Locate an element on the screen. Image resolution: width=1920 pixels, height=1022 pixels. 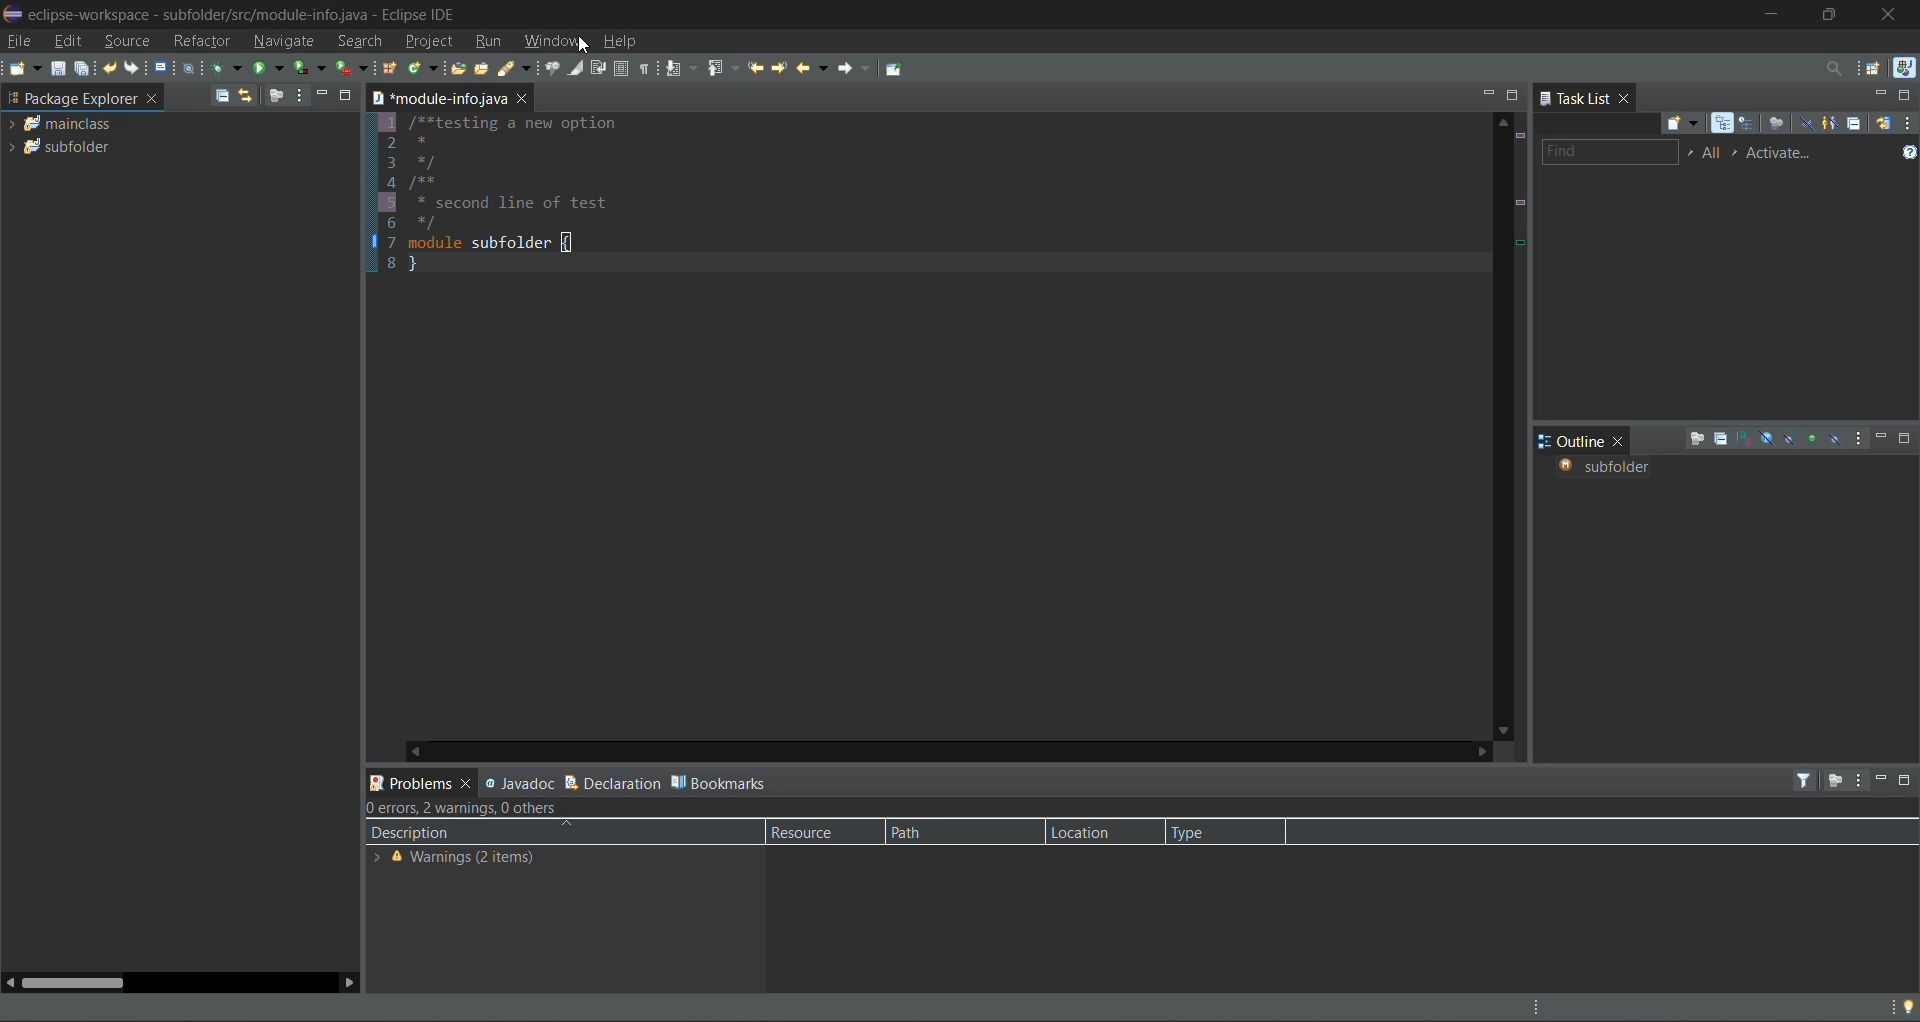
maximize is located at coordinates (1908, 780).